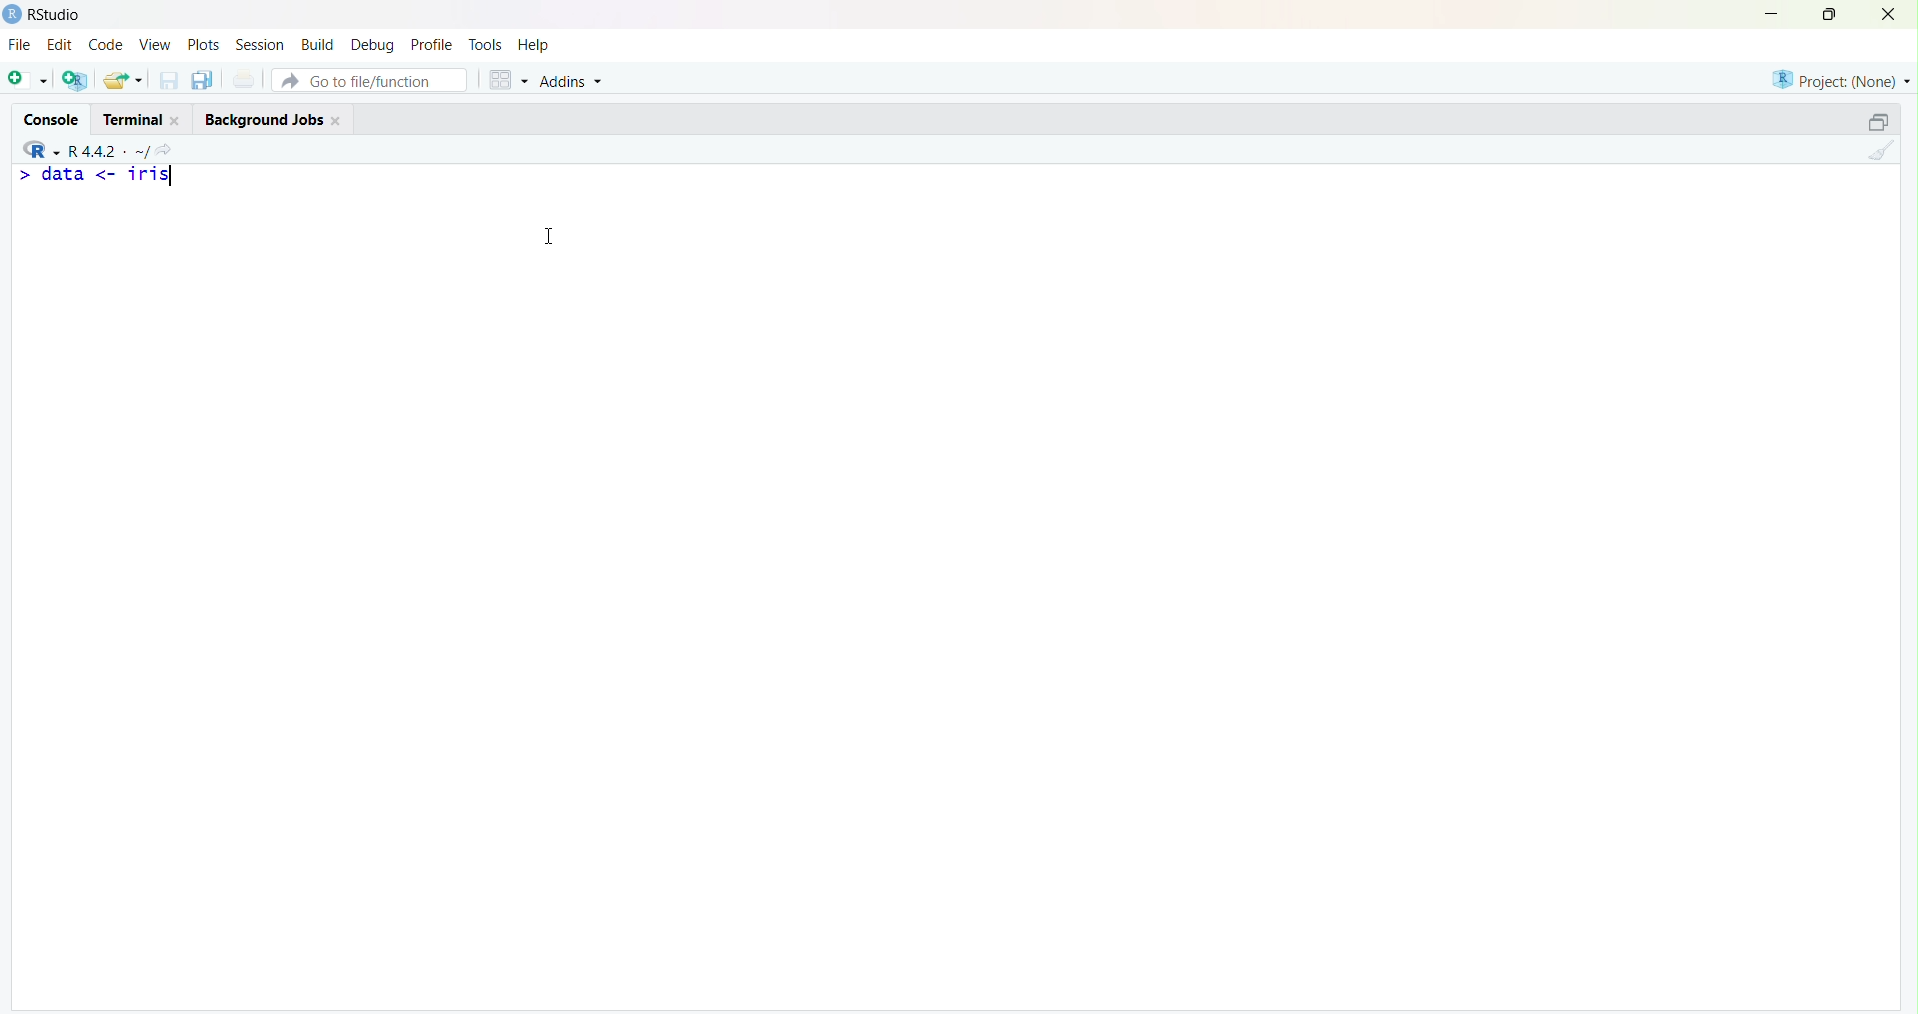  What do you see at coordinates (104, 45) in the screenshot?
I see `Code` at bounding box center [104, 45].